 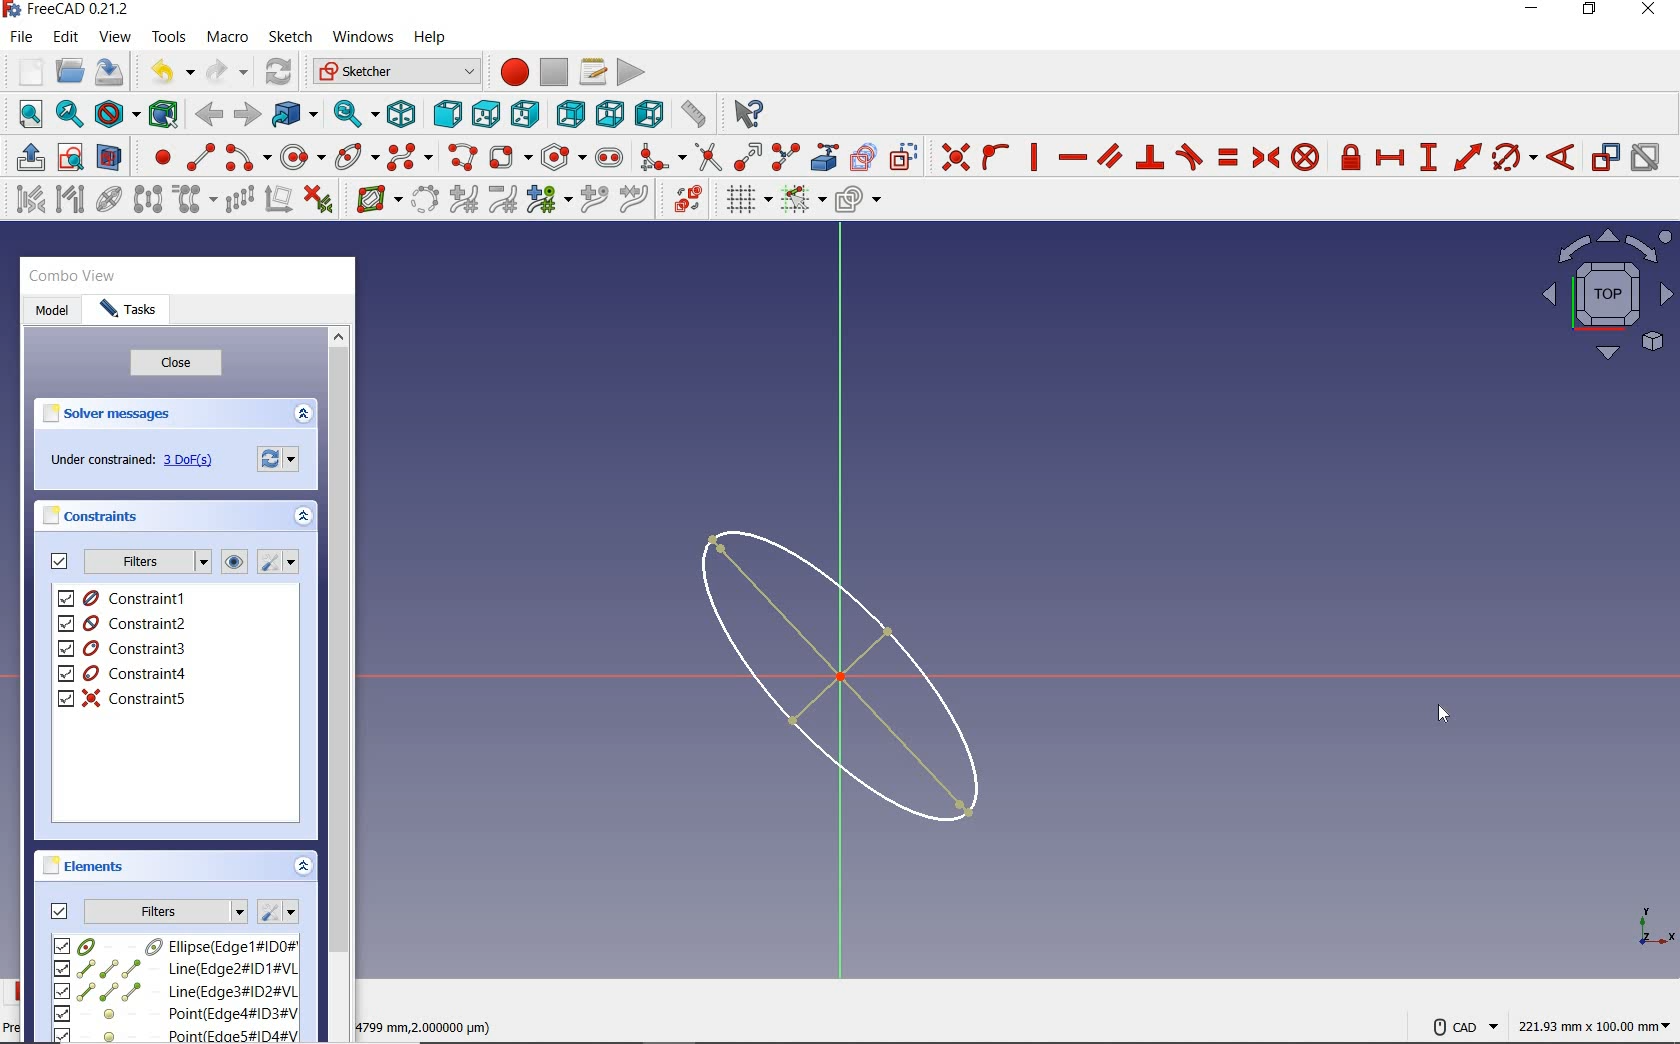 What do you see at coordinates (687, 199) in the screenshot?
I see `switch virtual space` at bounding box center [687, 199].